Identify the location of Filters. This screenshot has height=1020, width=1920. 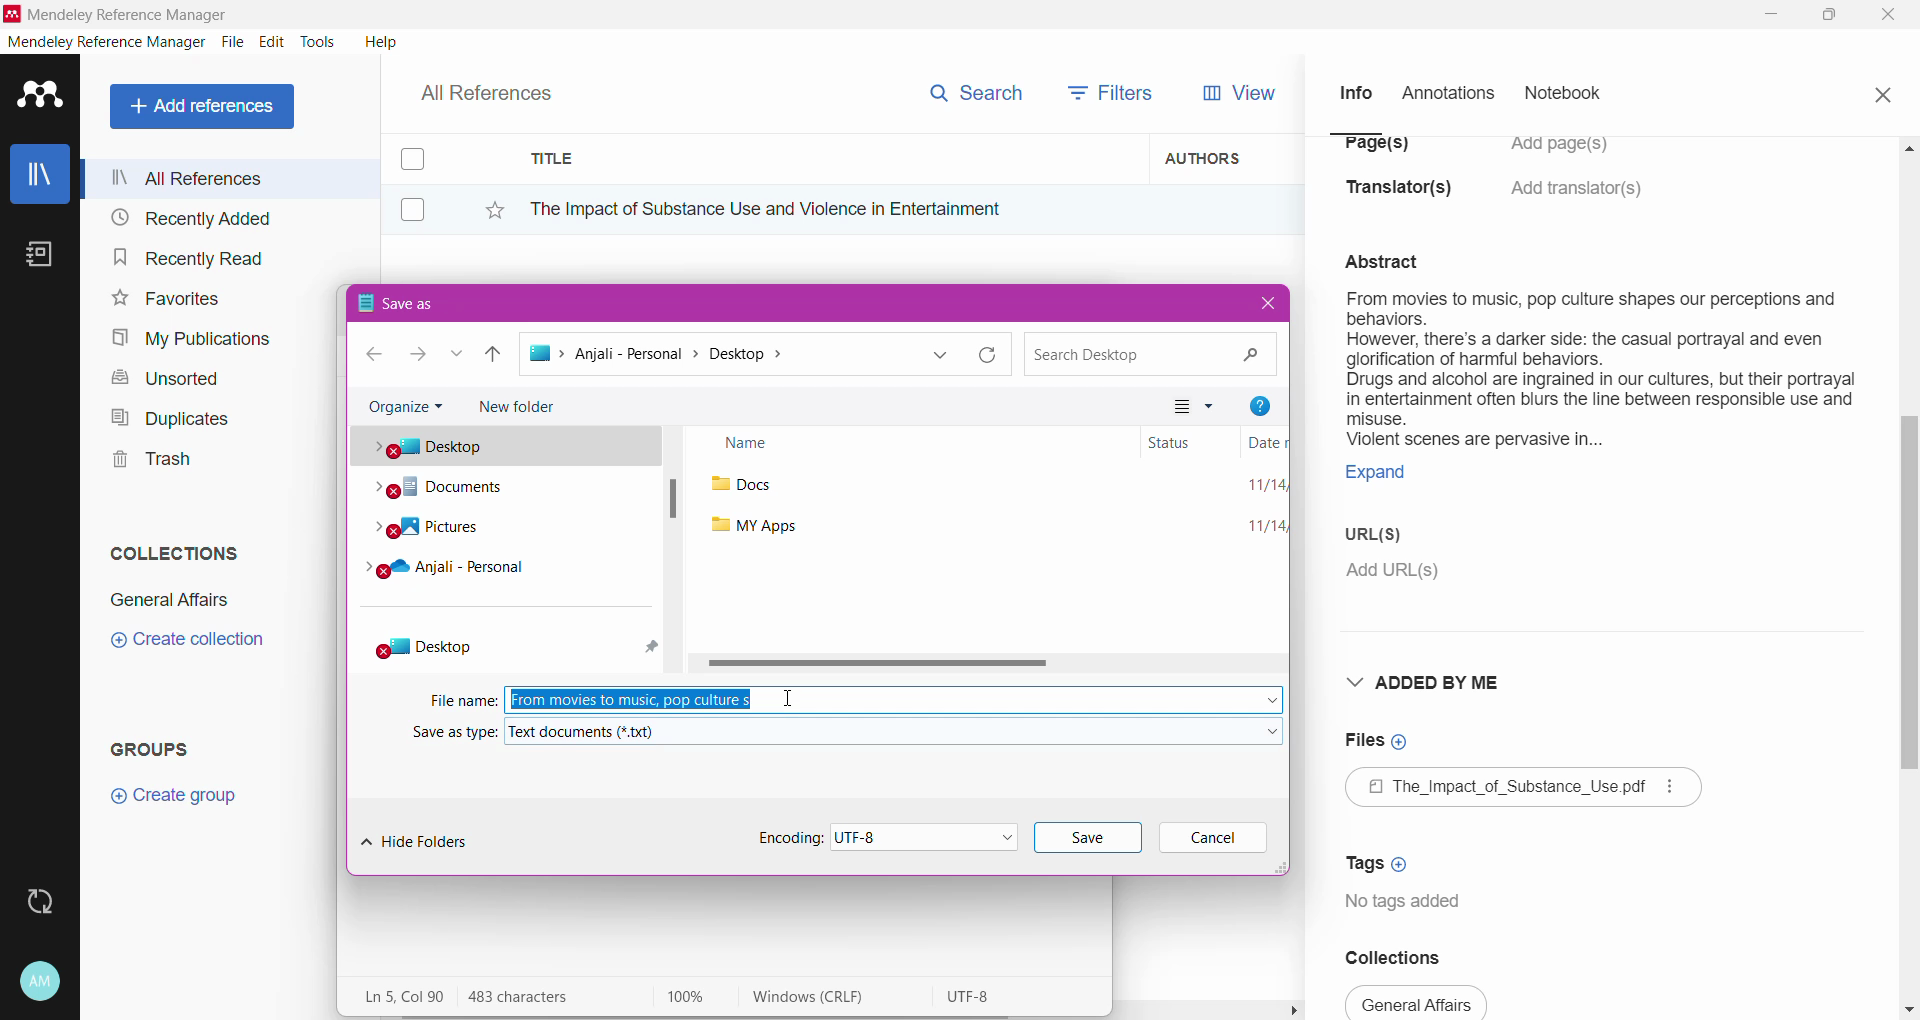
(1116, 91).